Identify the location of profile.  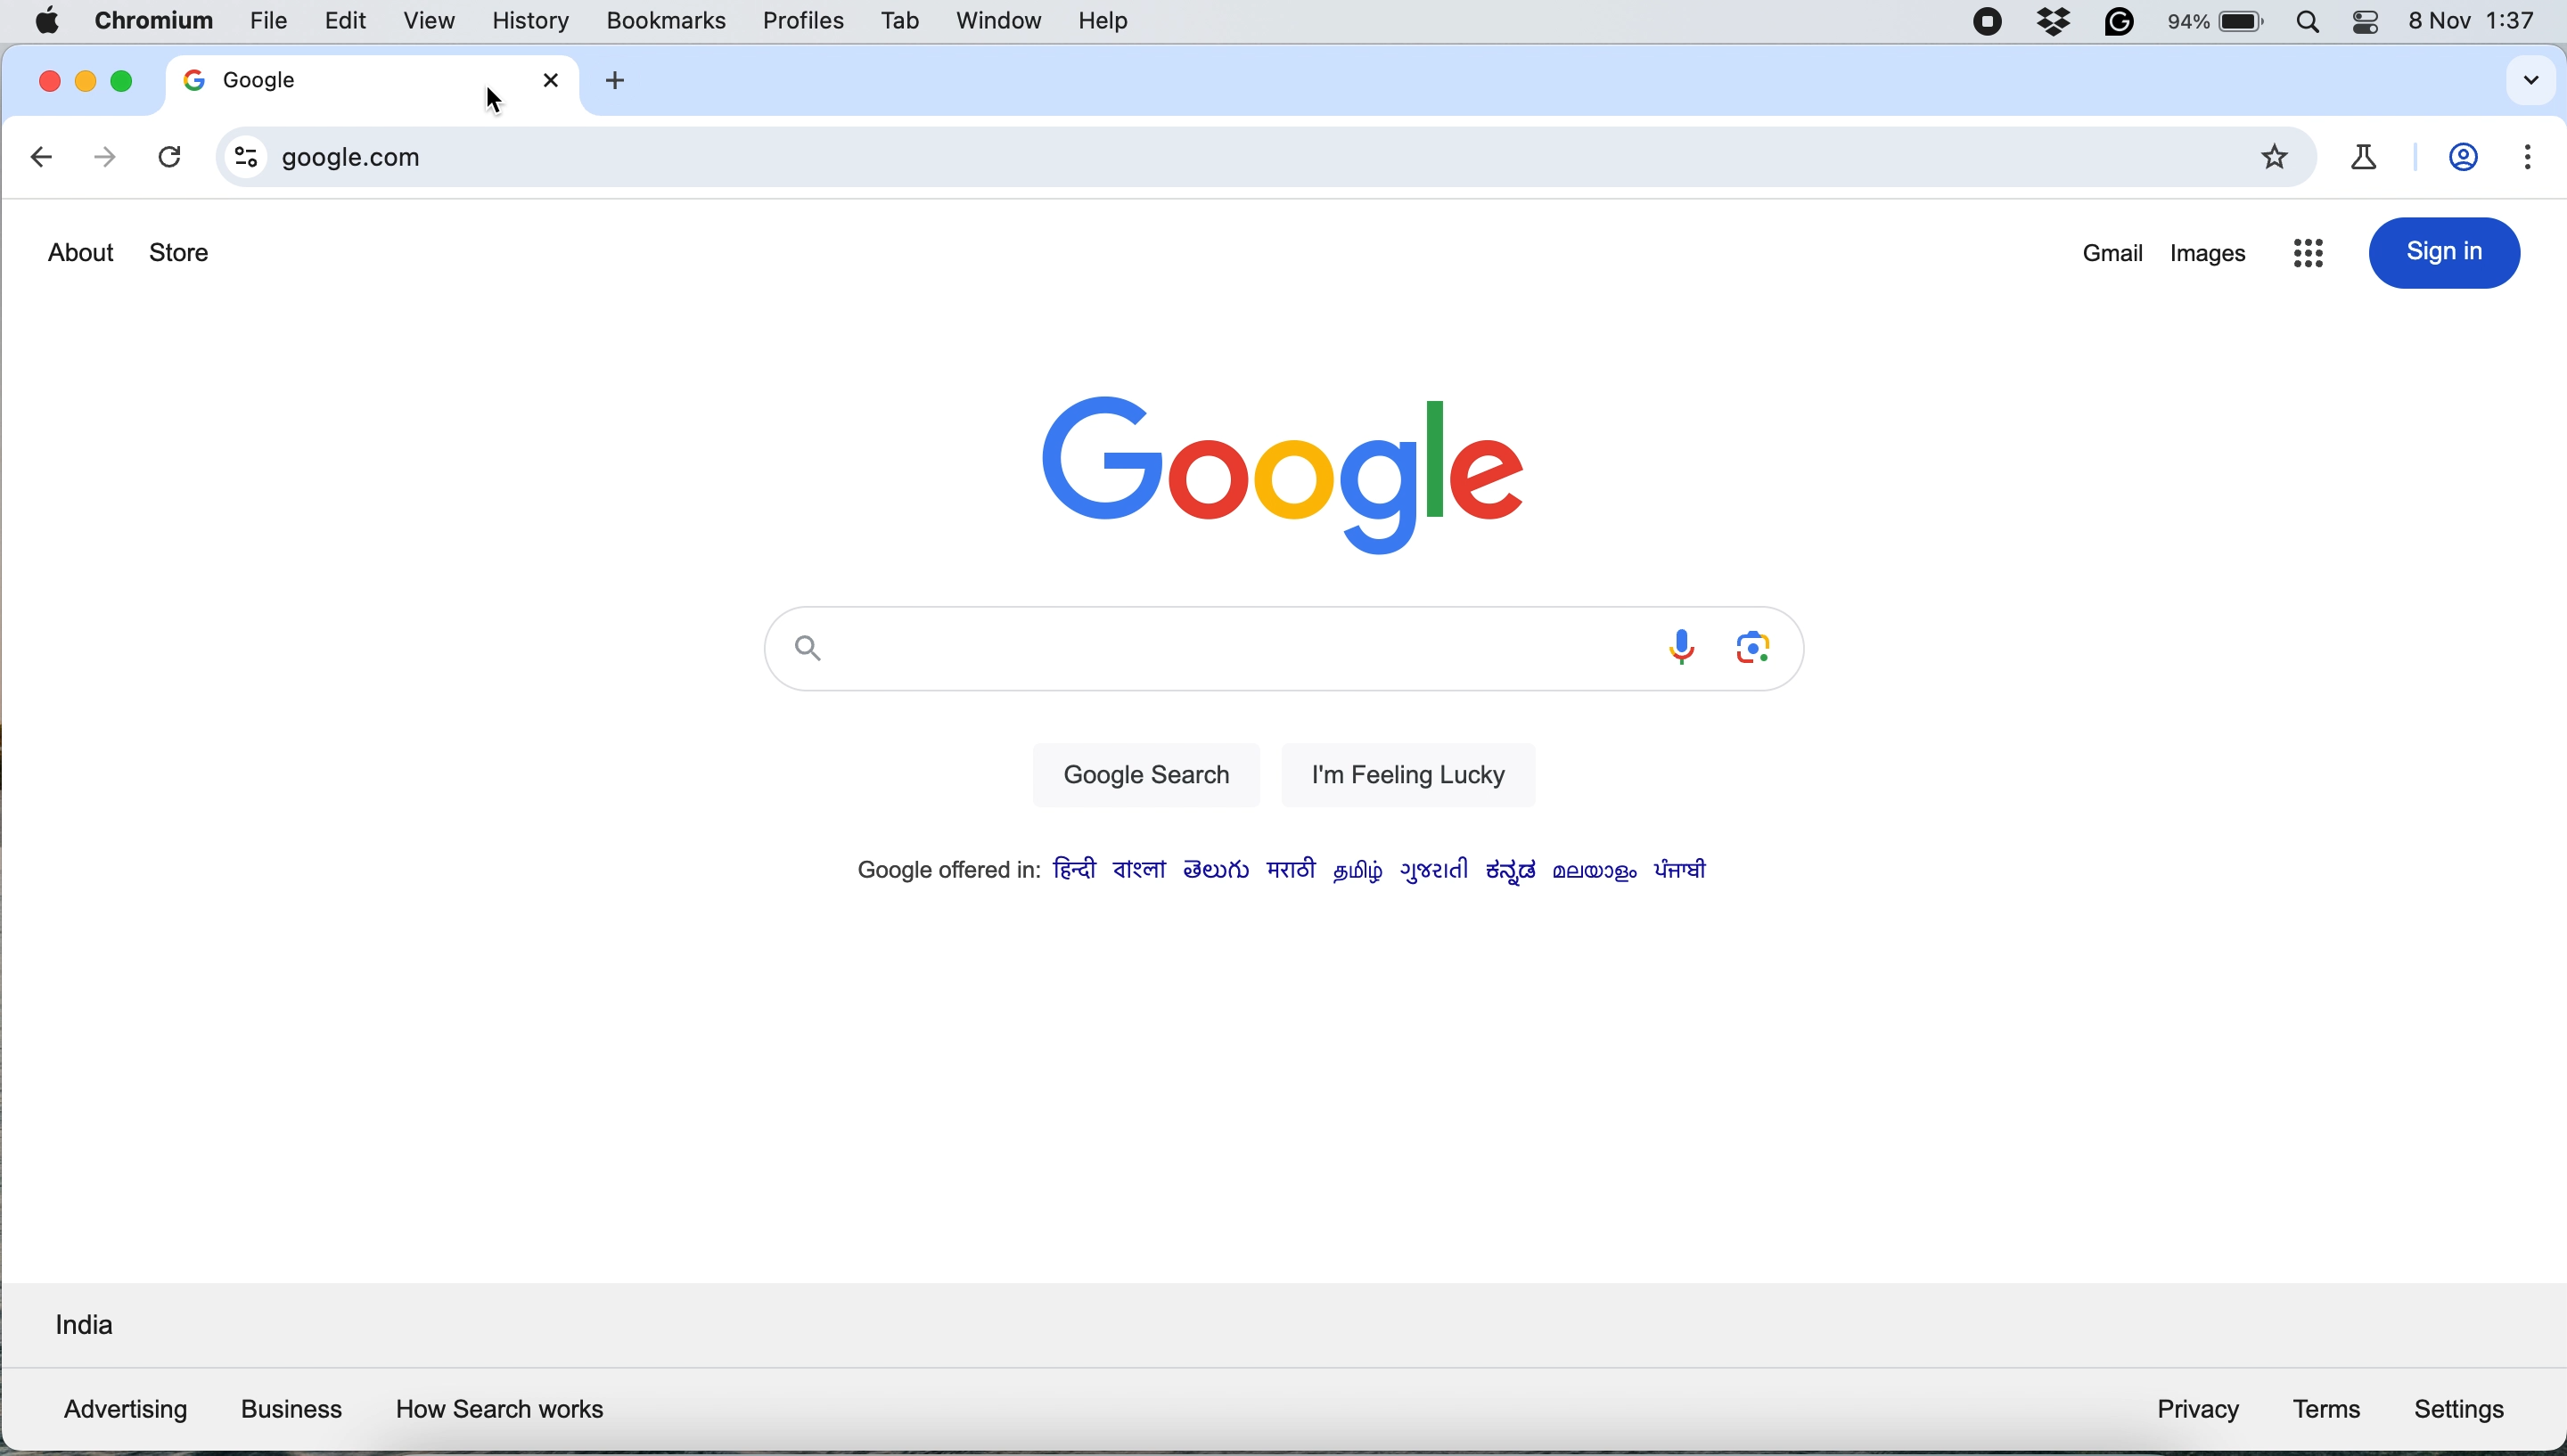
(2469, 159).